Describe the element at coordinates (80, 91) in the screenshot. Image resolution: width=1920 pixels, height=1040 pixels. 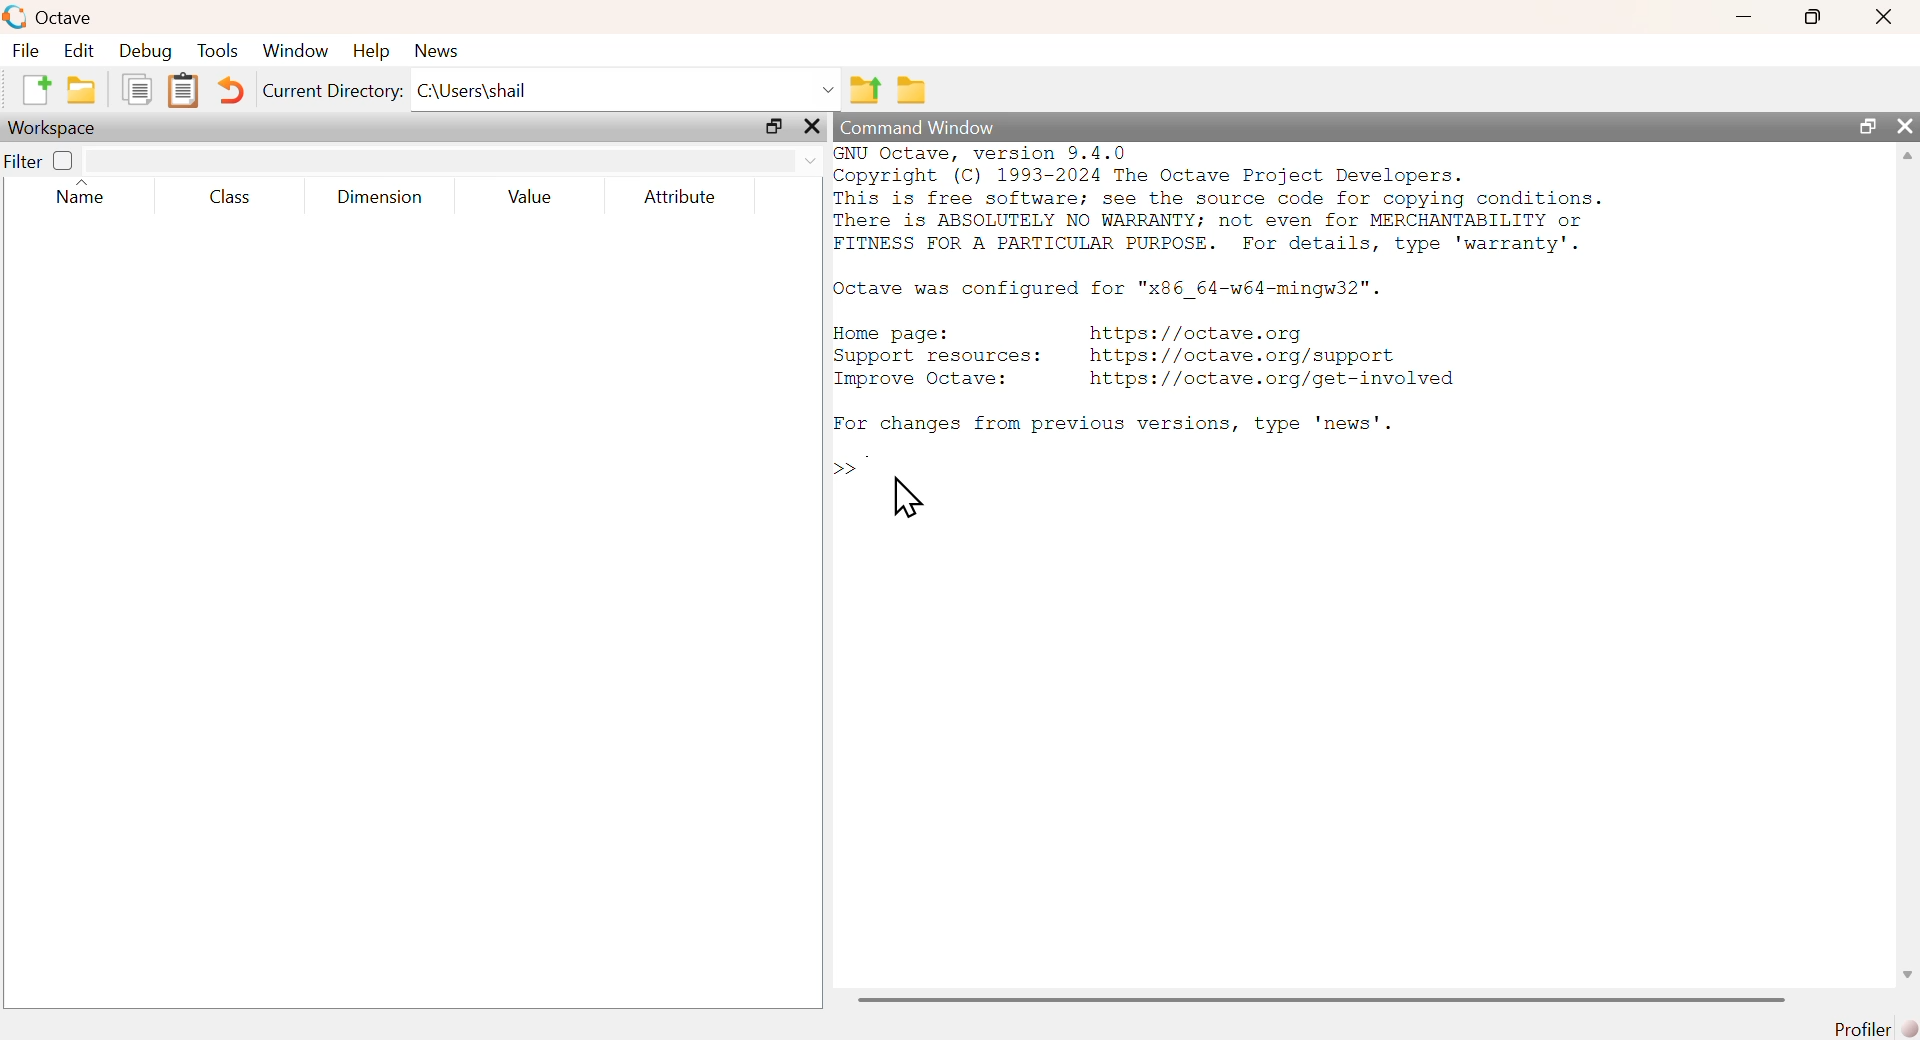
I see `open an existing file in editor` at that location.